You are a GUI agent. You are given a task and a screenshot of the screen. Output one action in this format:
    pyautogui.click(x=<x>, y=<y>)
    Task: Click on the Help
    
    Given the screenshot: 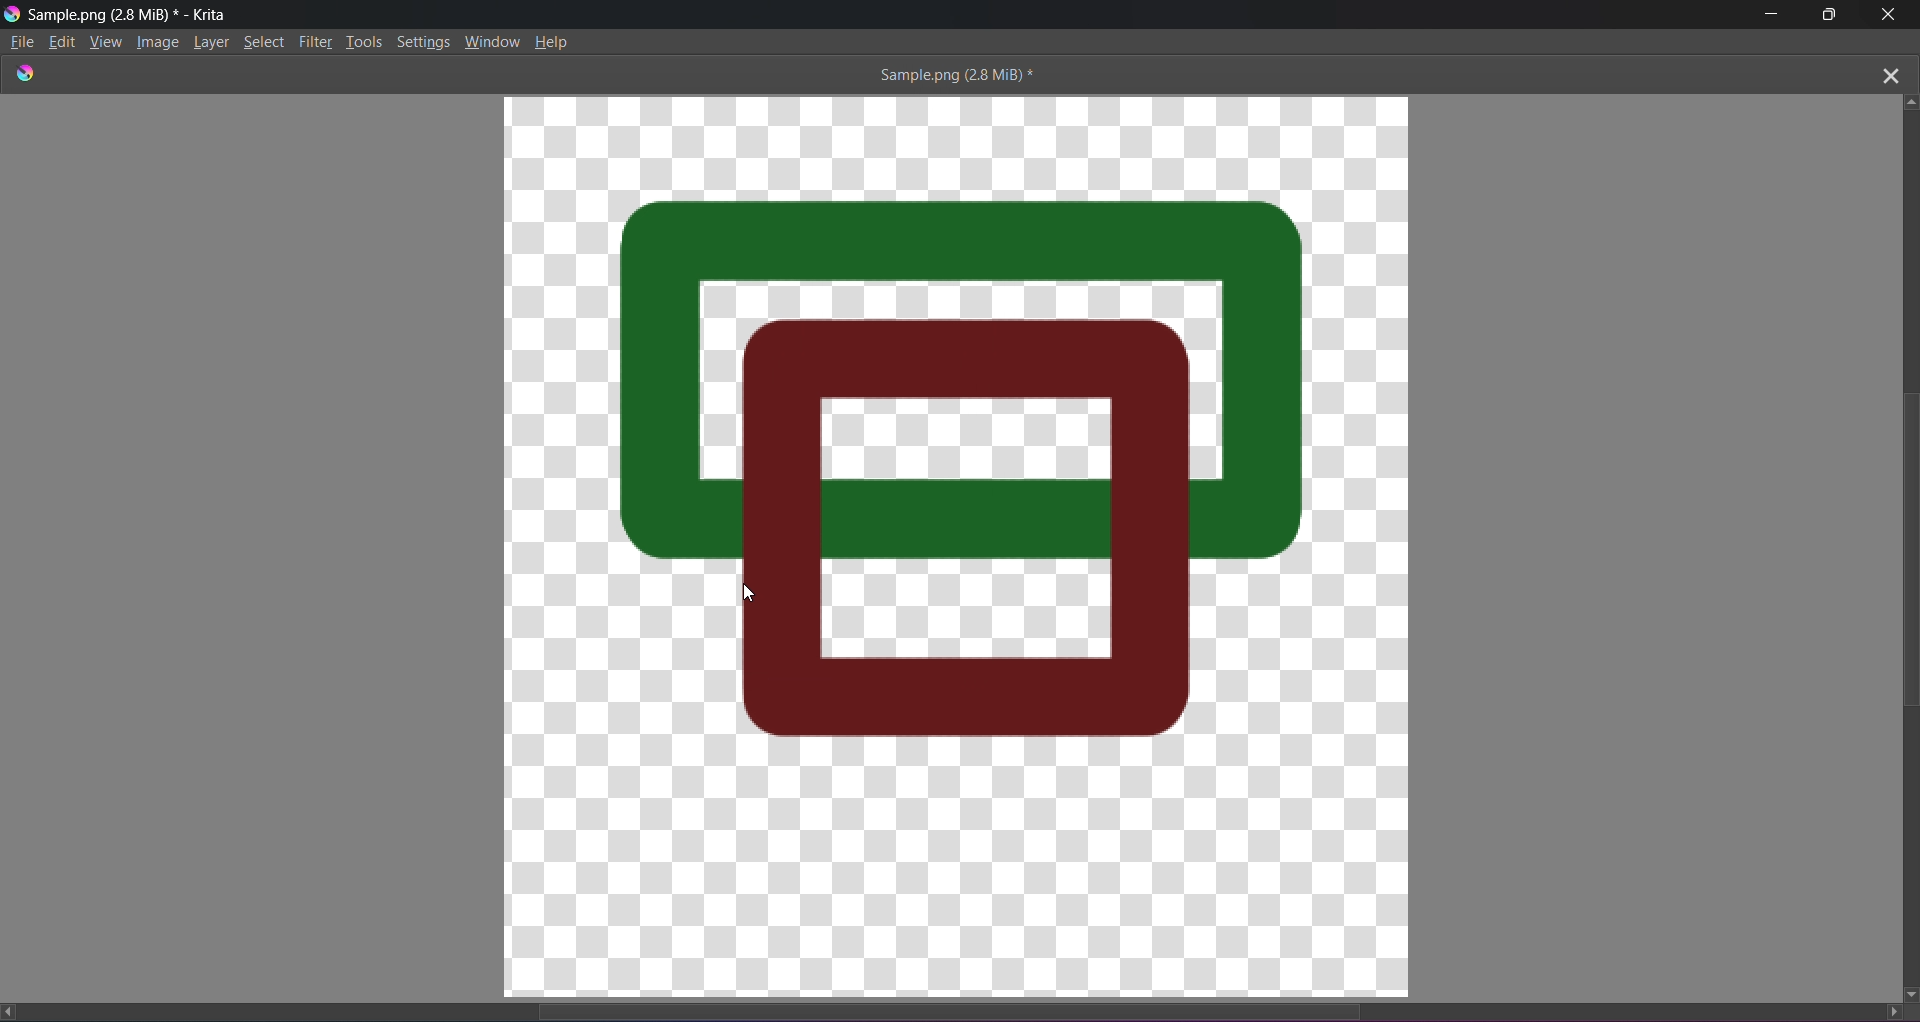 What is the action you would take?
    pyautogui.click(x=554, y=40)
    